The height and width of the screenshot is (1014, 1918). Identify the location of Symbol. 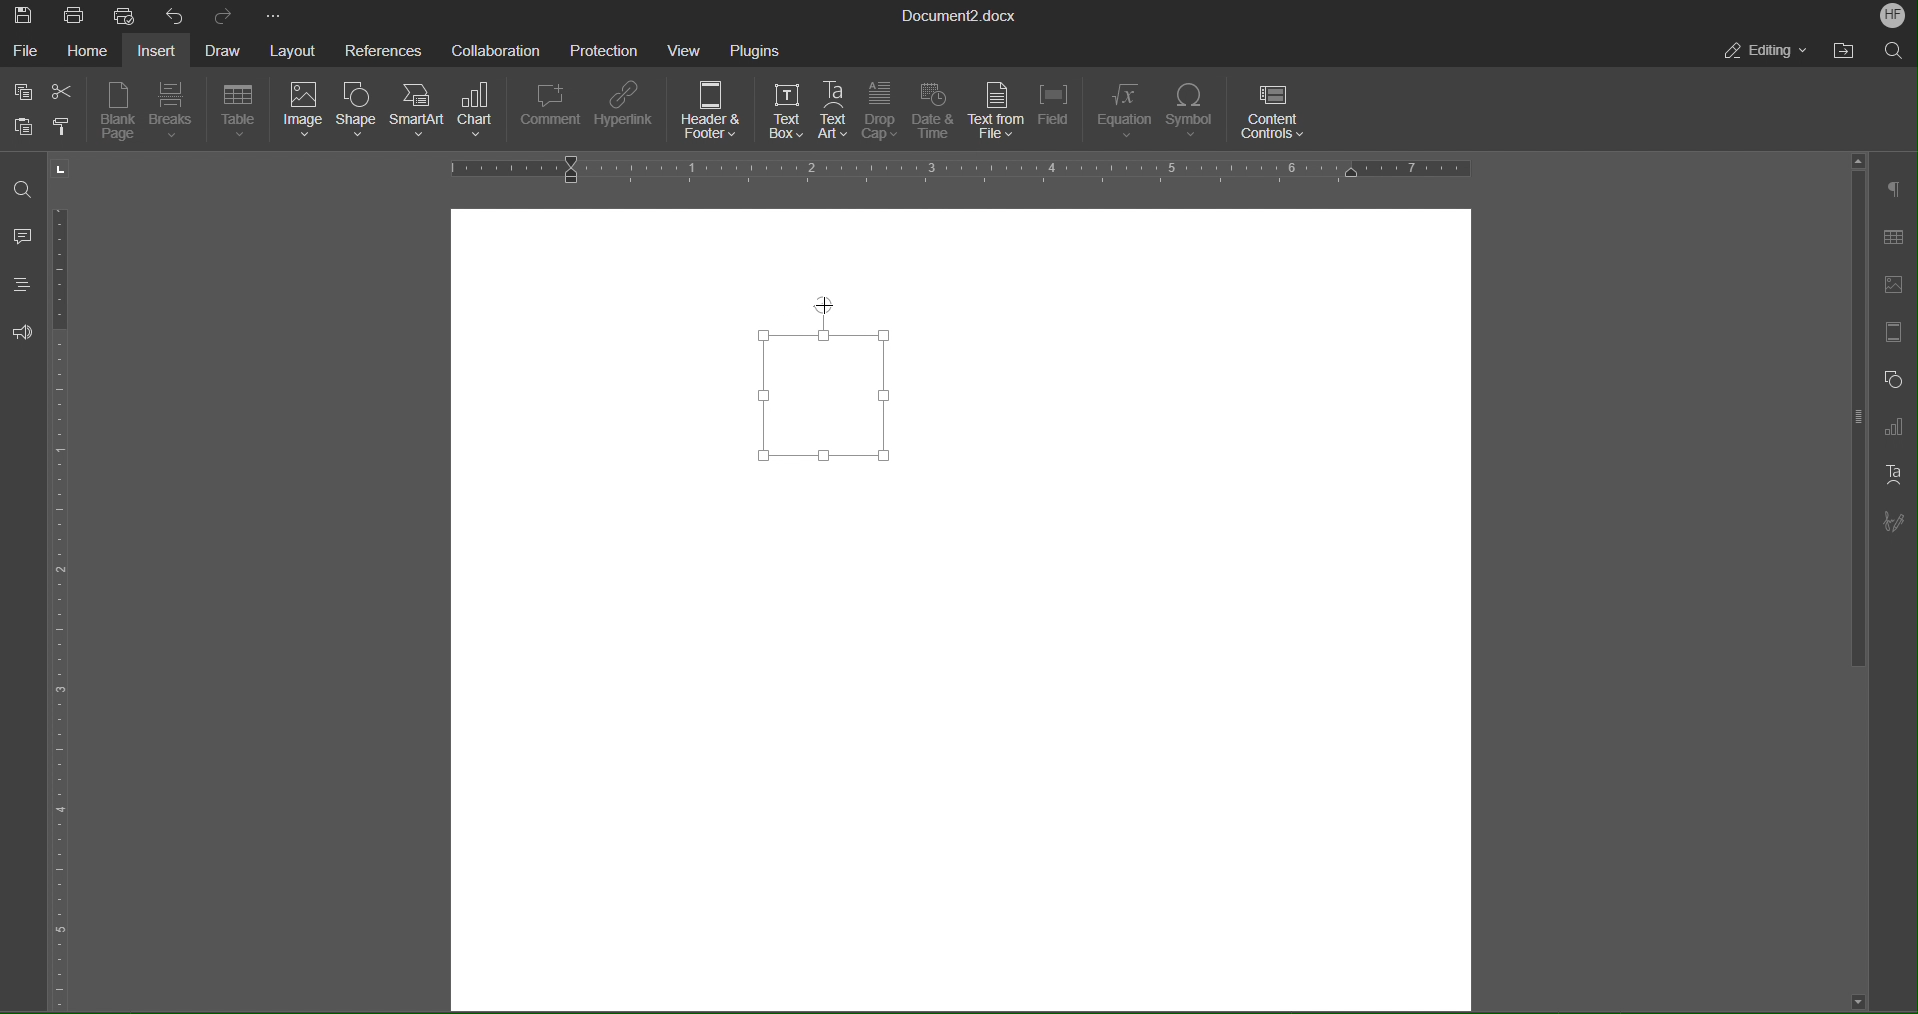
(1193, 112).